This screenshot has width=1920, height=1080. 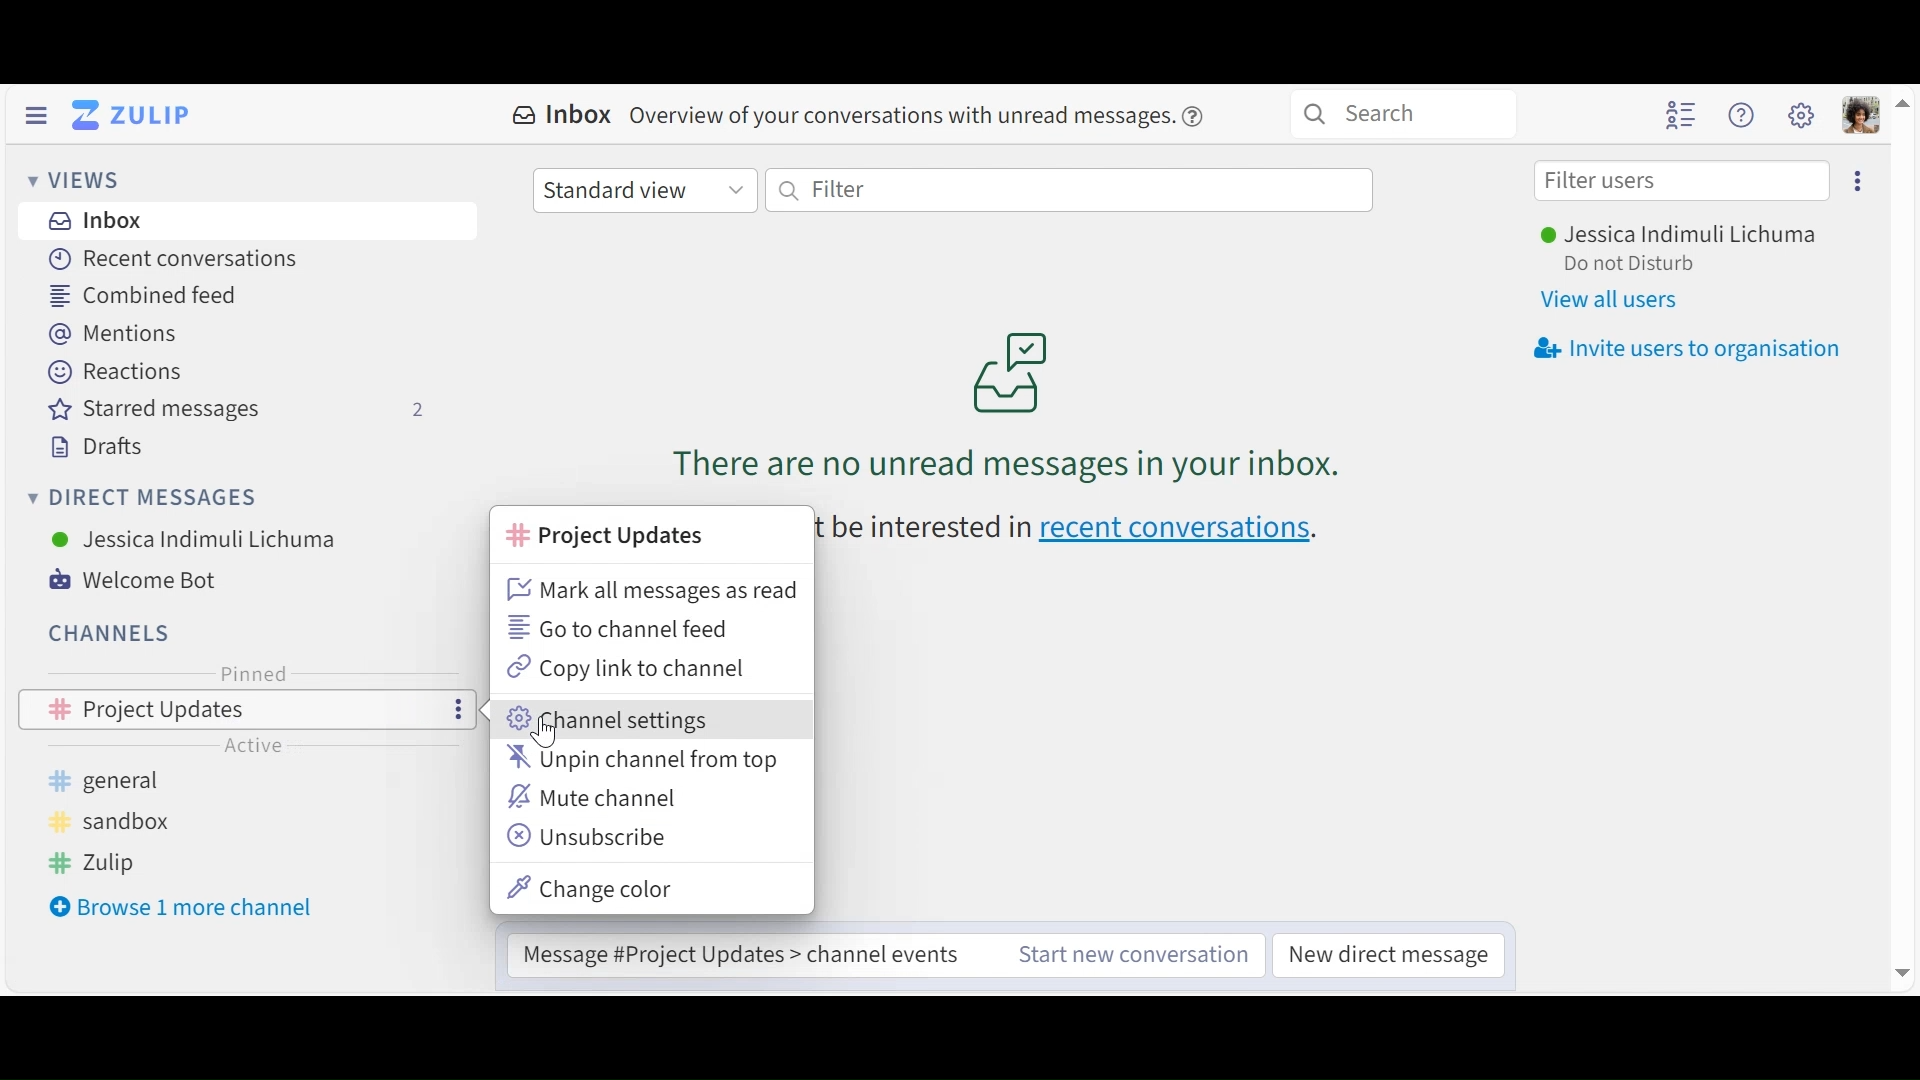 I want to click on Do not Disturb, so click(x=1628, y=265).